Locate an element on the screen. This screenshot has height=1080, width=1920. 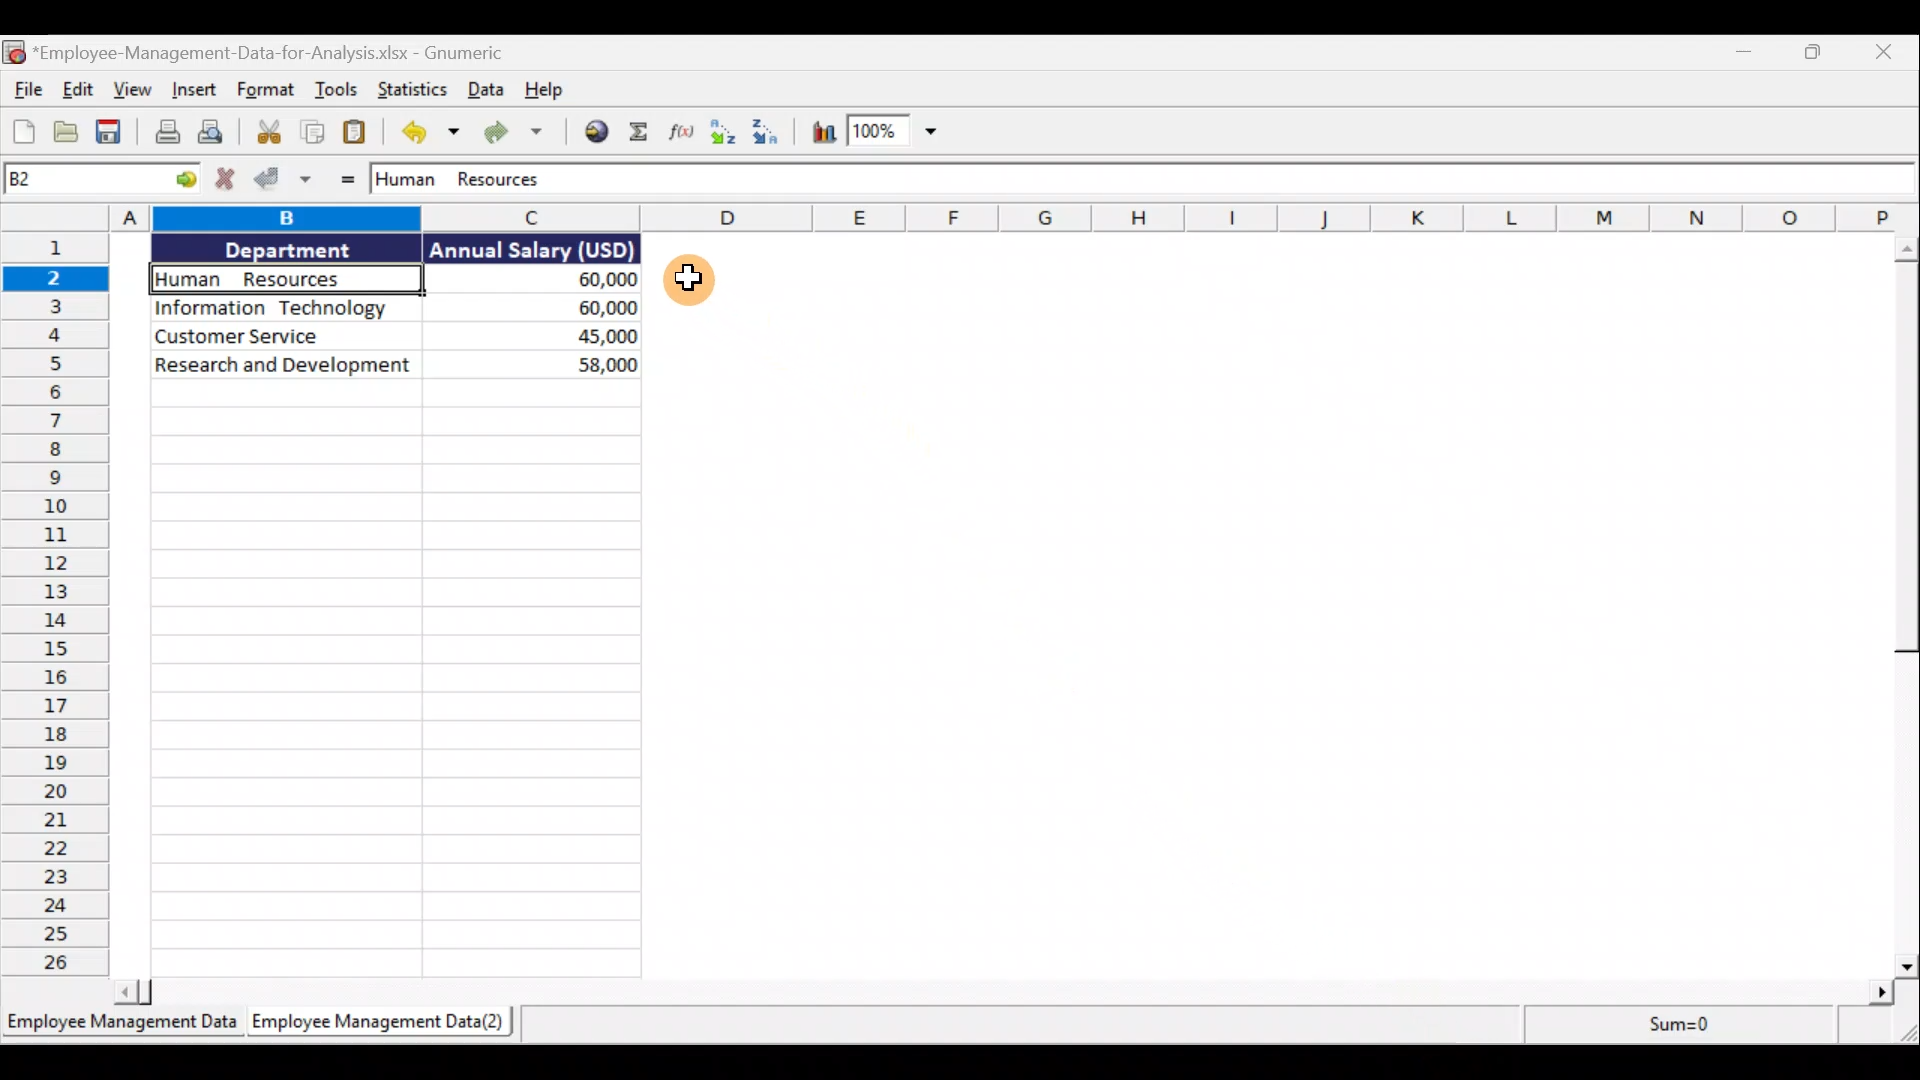
Sum into the current cell is located at coordinates (642, 133).